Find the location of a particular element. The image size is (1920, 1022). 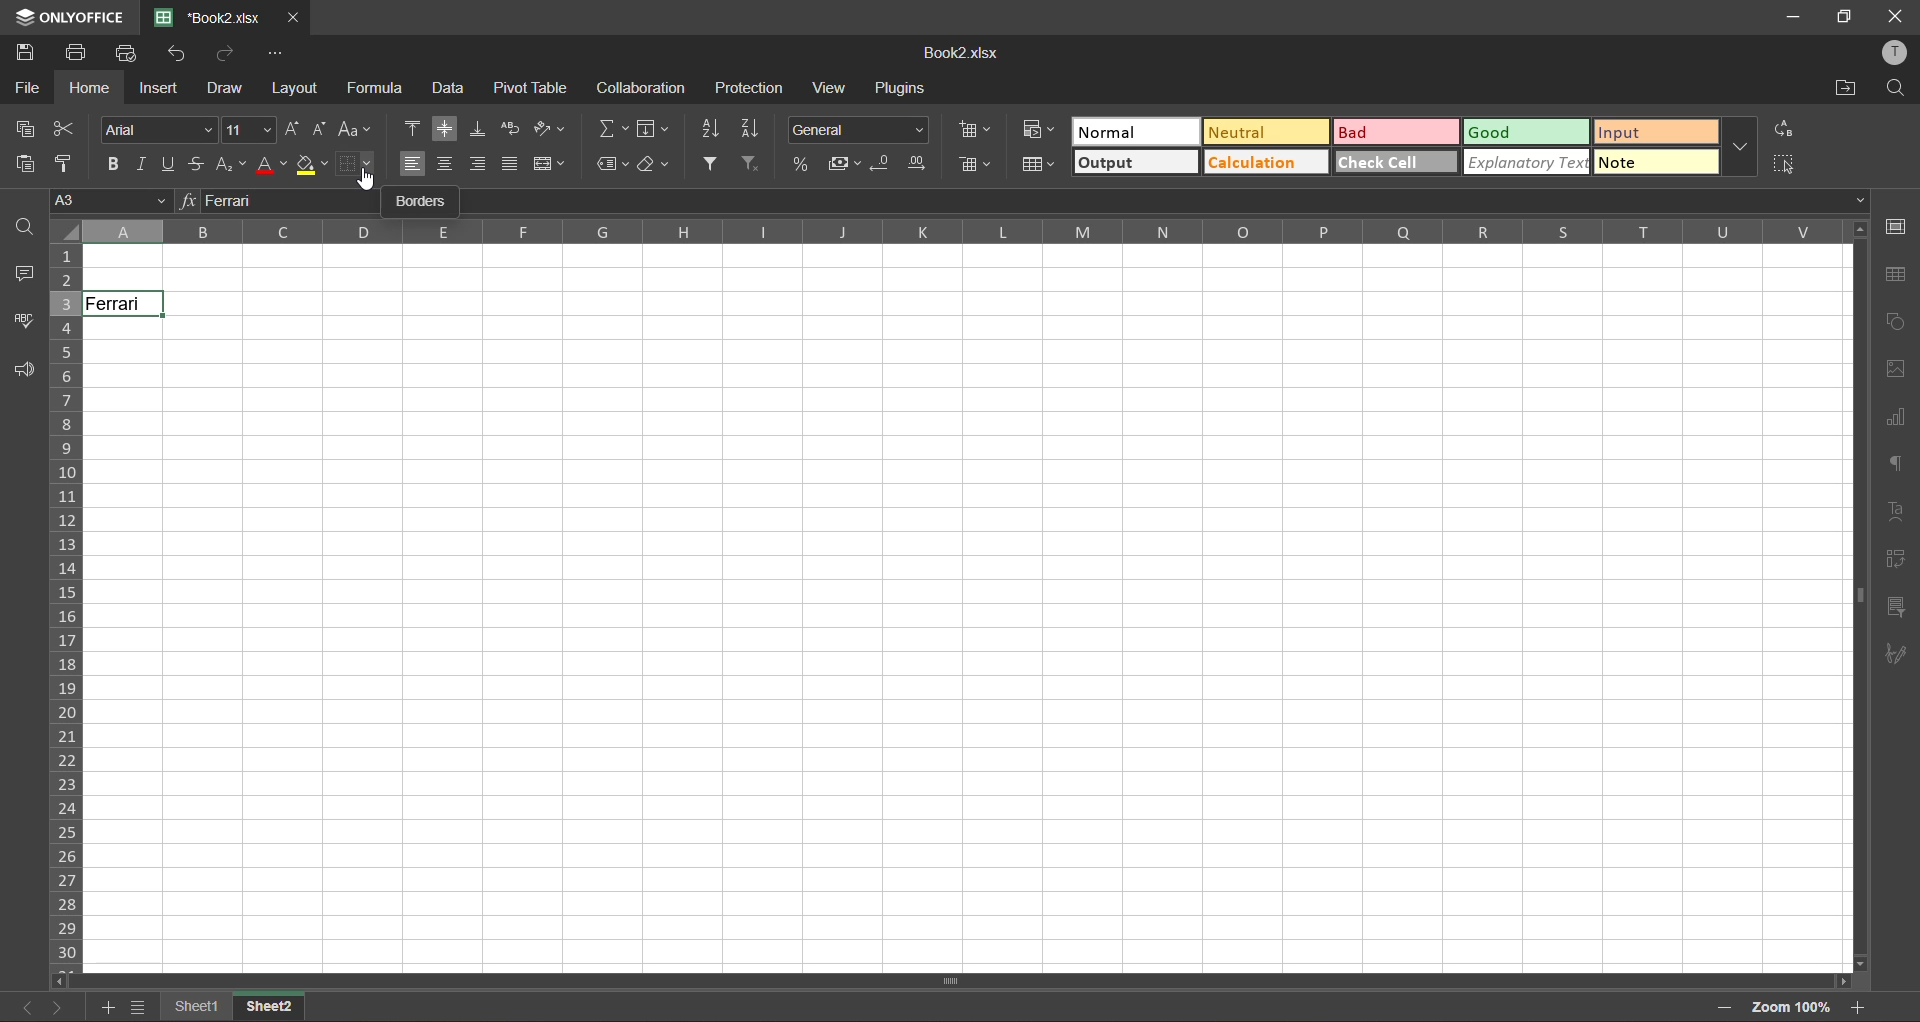

pivot table is located at coordinates (1897, 559).